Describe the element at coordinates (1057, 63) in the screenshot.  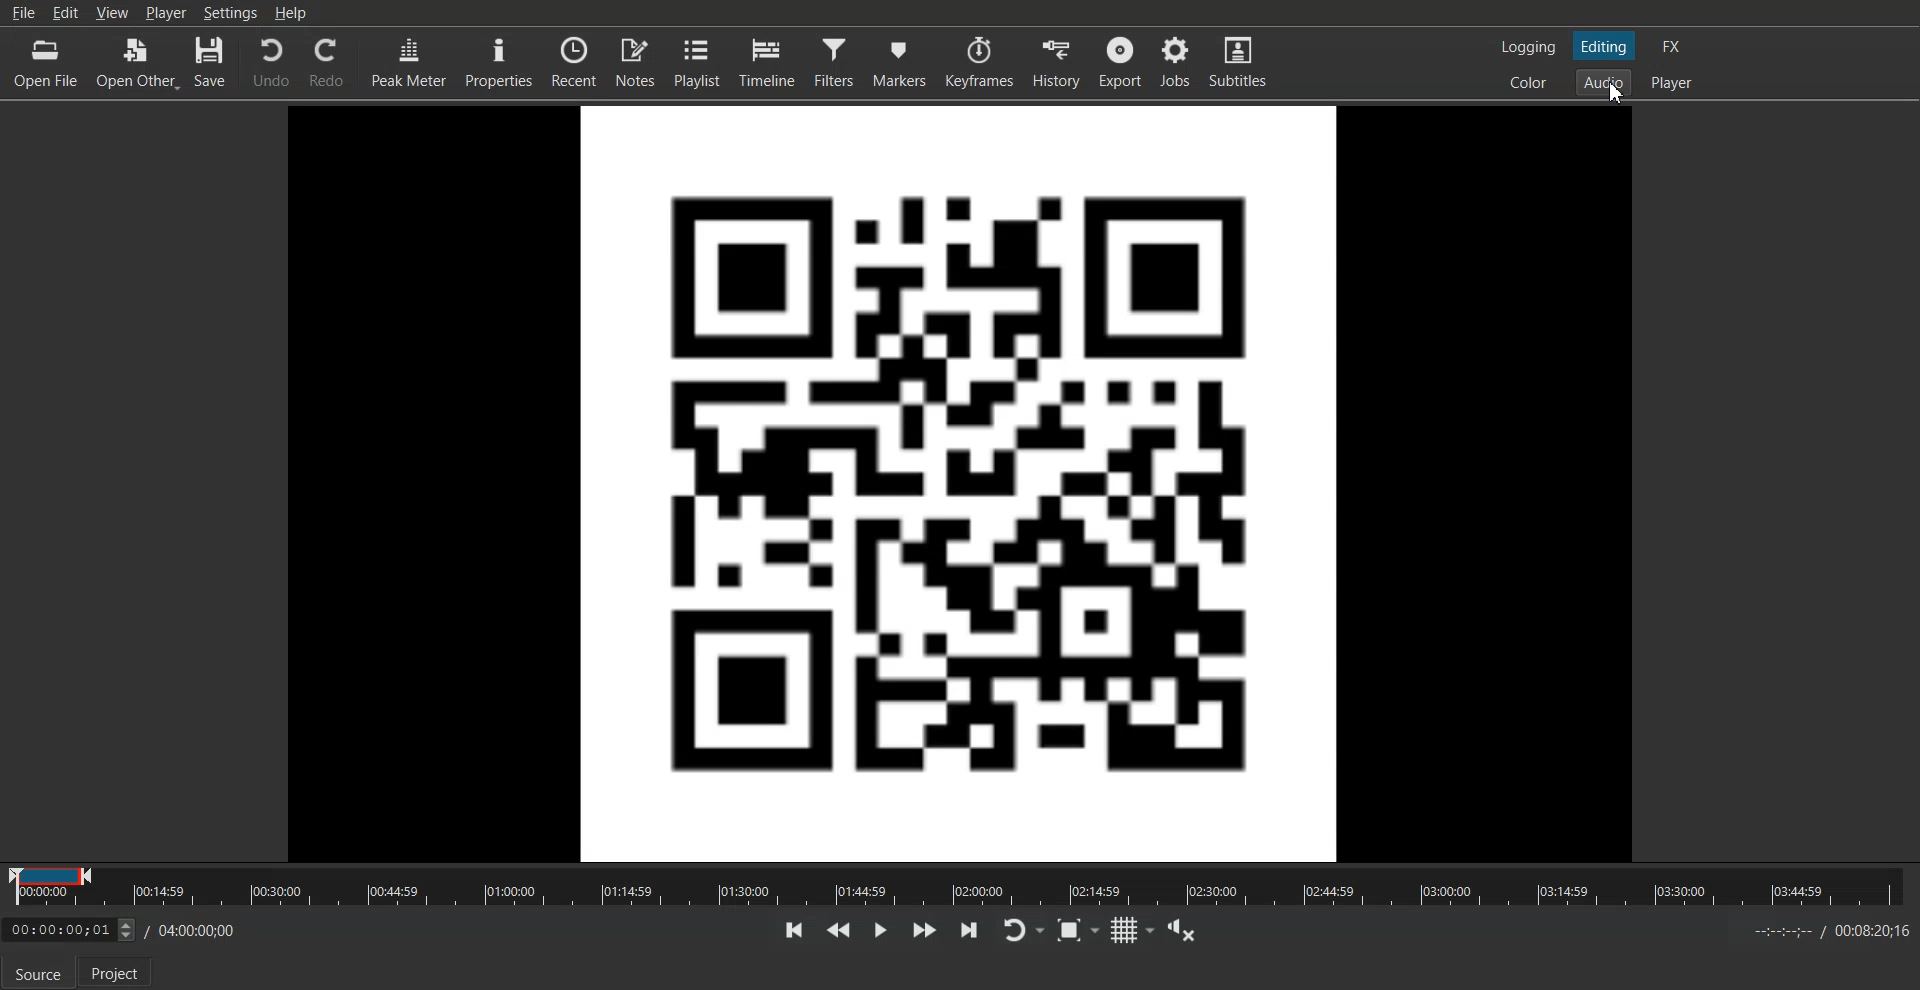
I see `History` at that location.